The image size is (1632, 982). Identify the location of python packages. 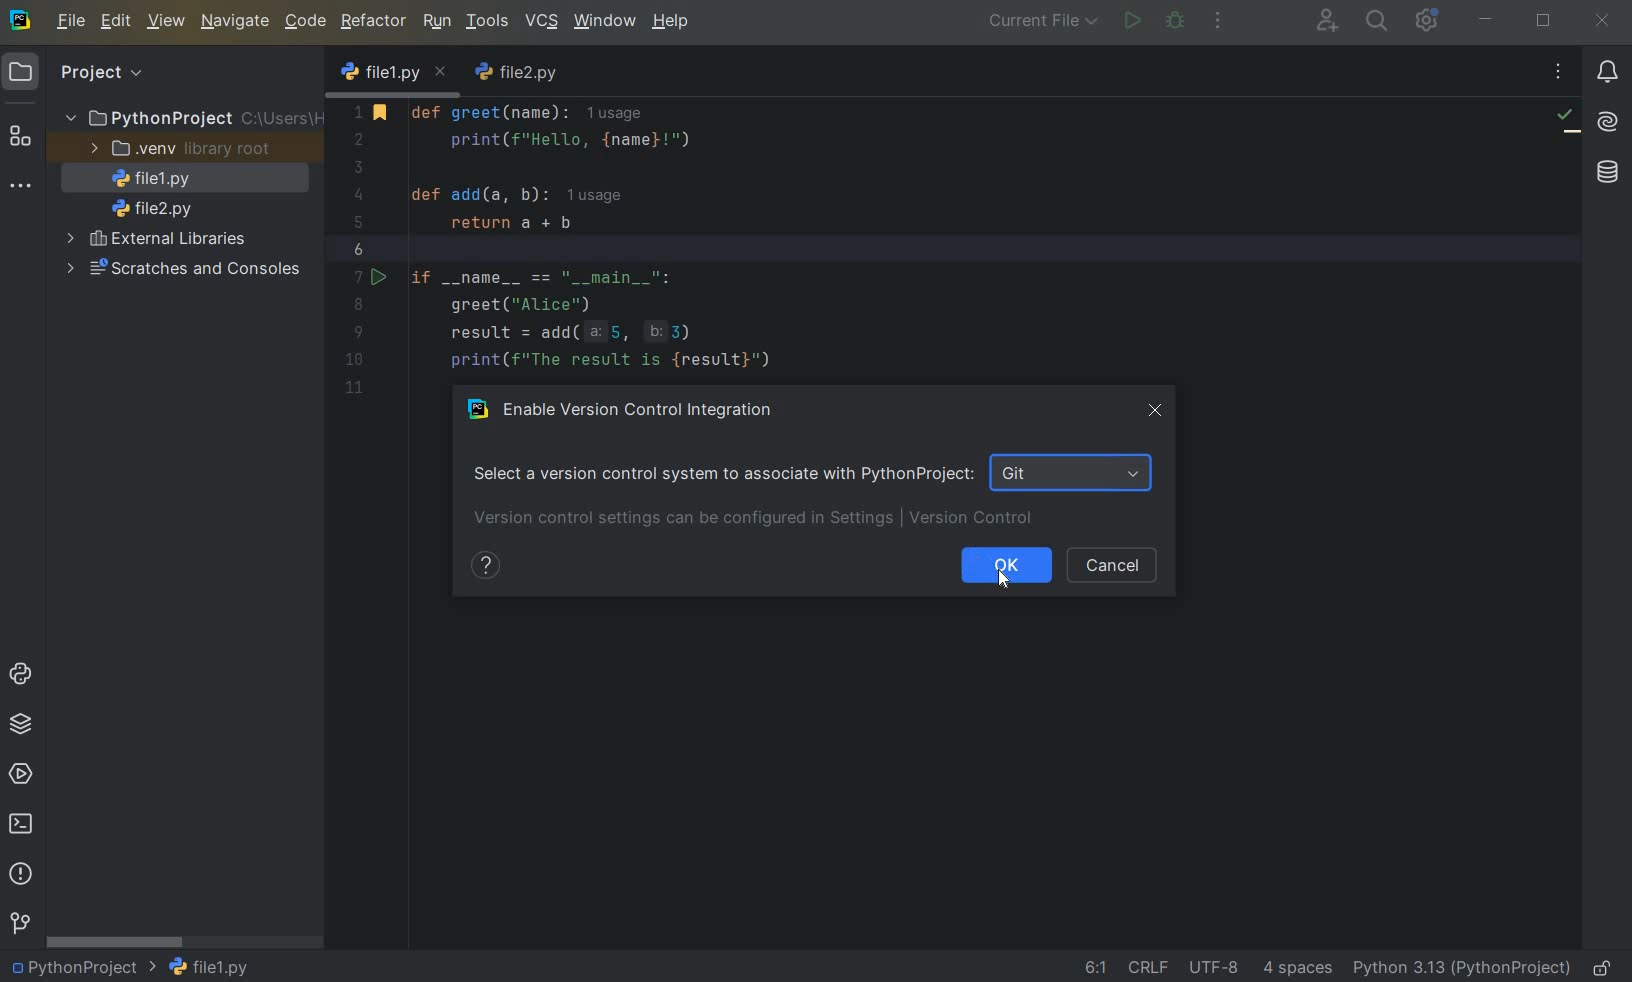
(21, 724).